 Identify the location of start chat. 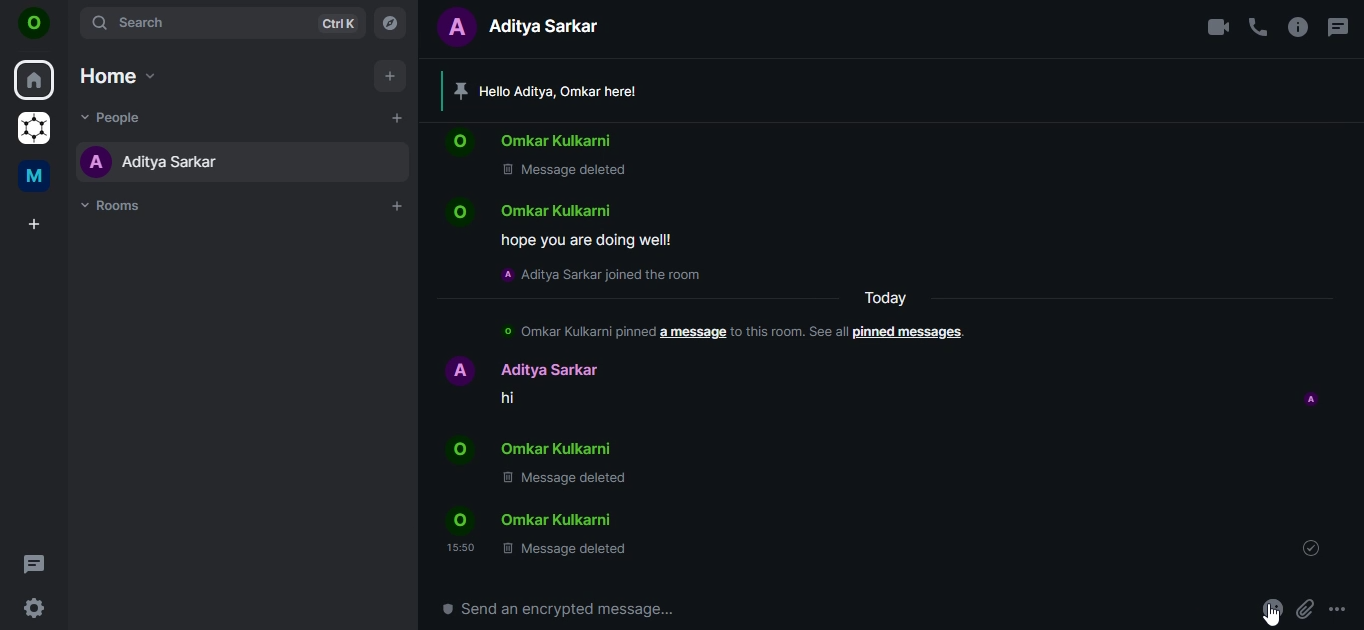
(396, 120).